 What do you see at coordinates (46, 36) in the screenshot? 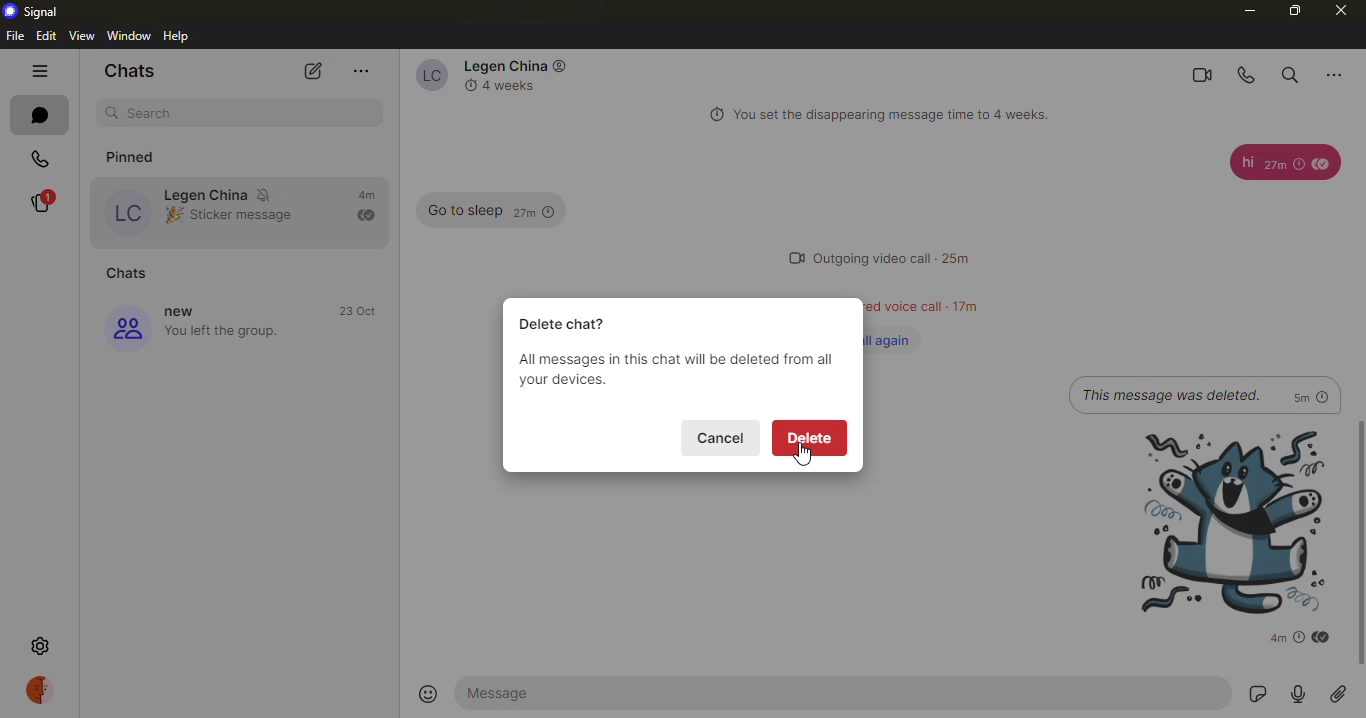
I see `edit` at bounding box center [46, 36].